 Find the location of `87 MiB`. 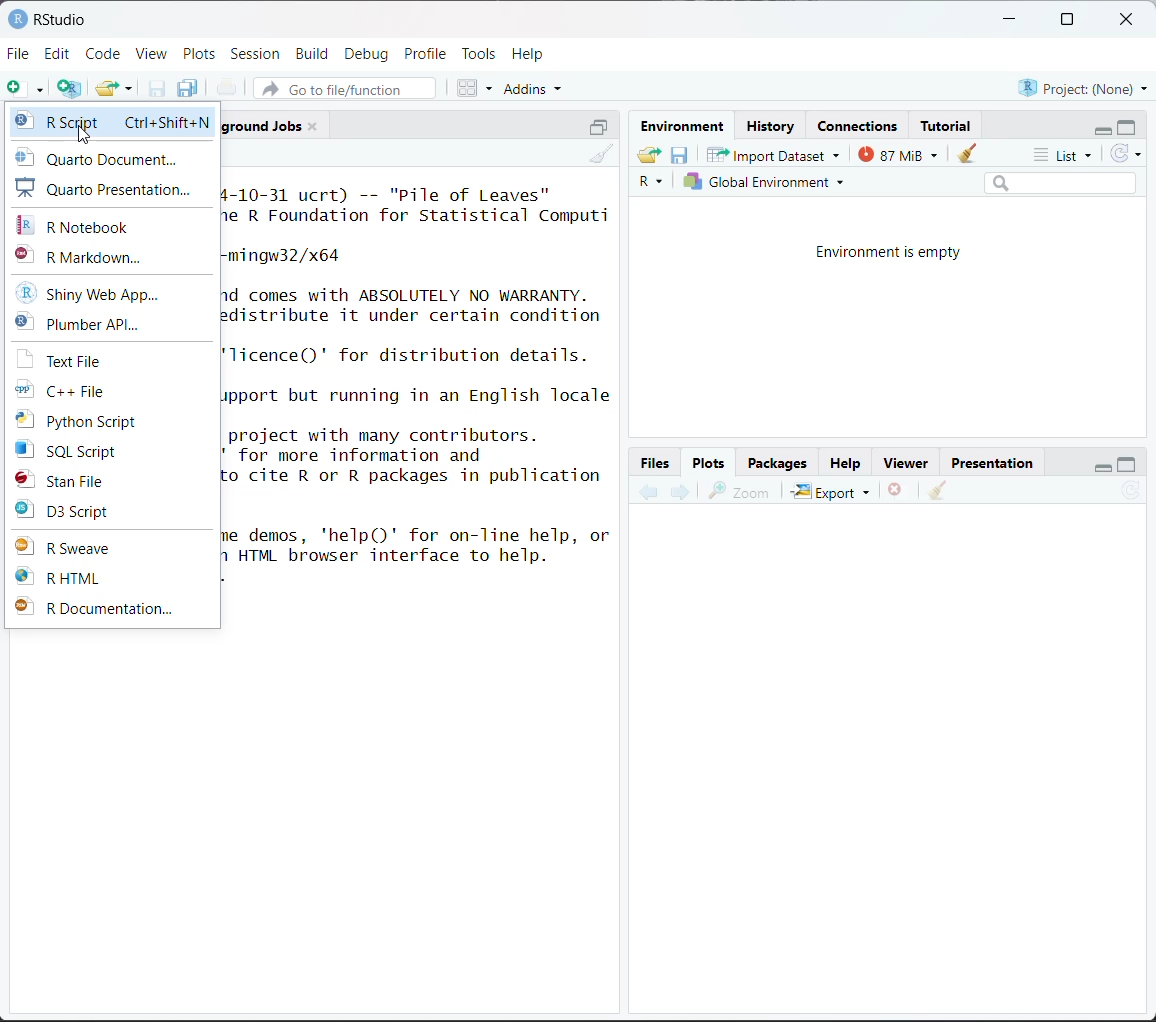

87 MiB is located at coordinates (896, 153).